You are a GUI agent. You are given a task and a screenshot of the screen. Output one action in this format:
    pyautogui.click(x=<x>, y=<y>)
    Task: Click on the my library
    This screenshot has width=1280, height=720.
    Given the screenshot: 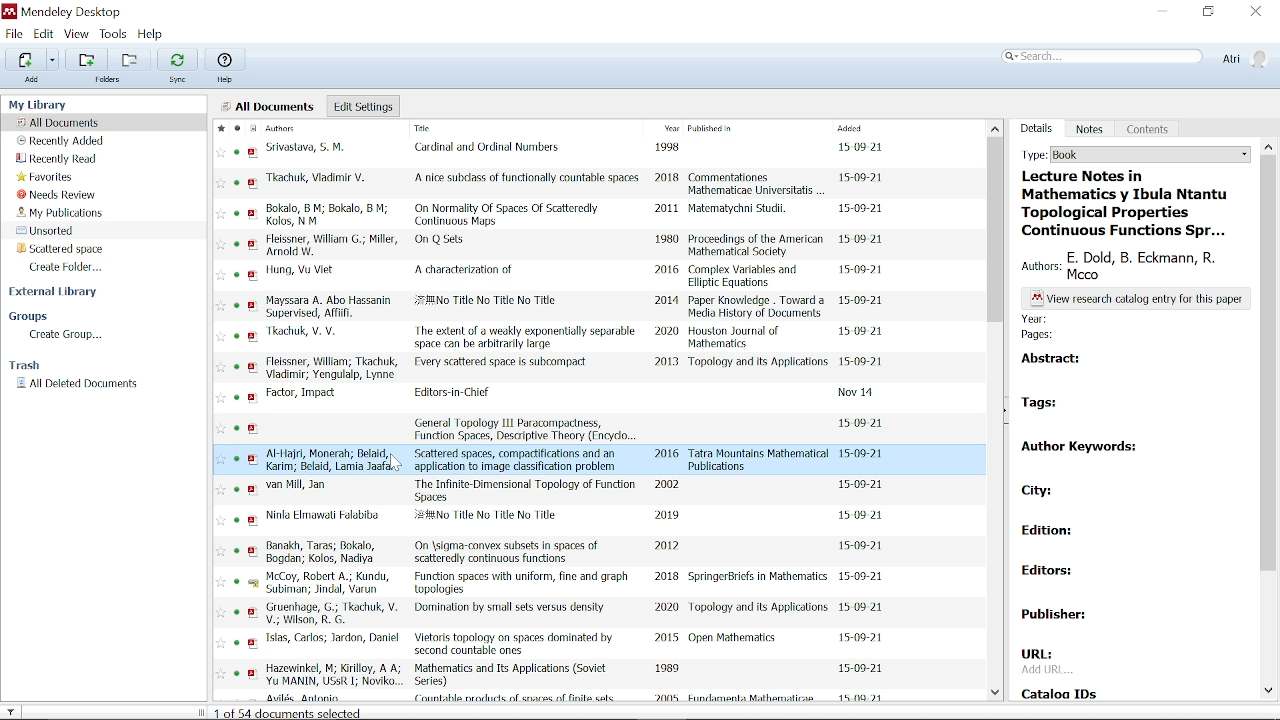 What is the action you would take?
    pyautogui.click(x=40, y=104)
    